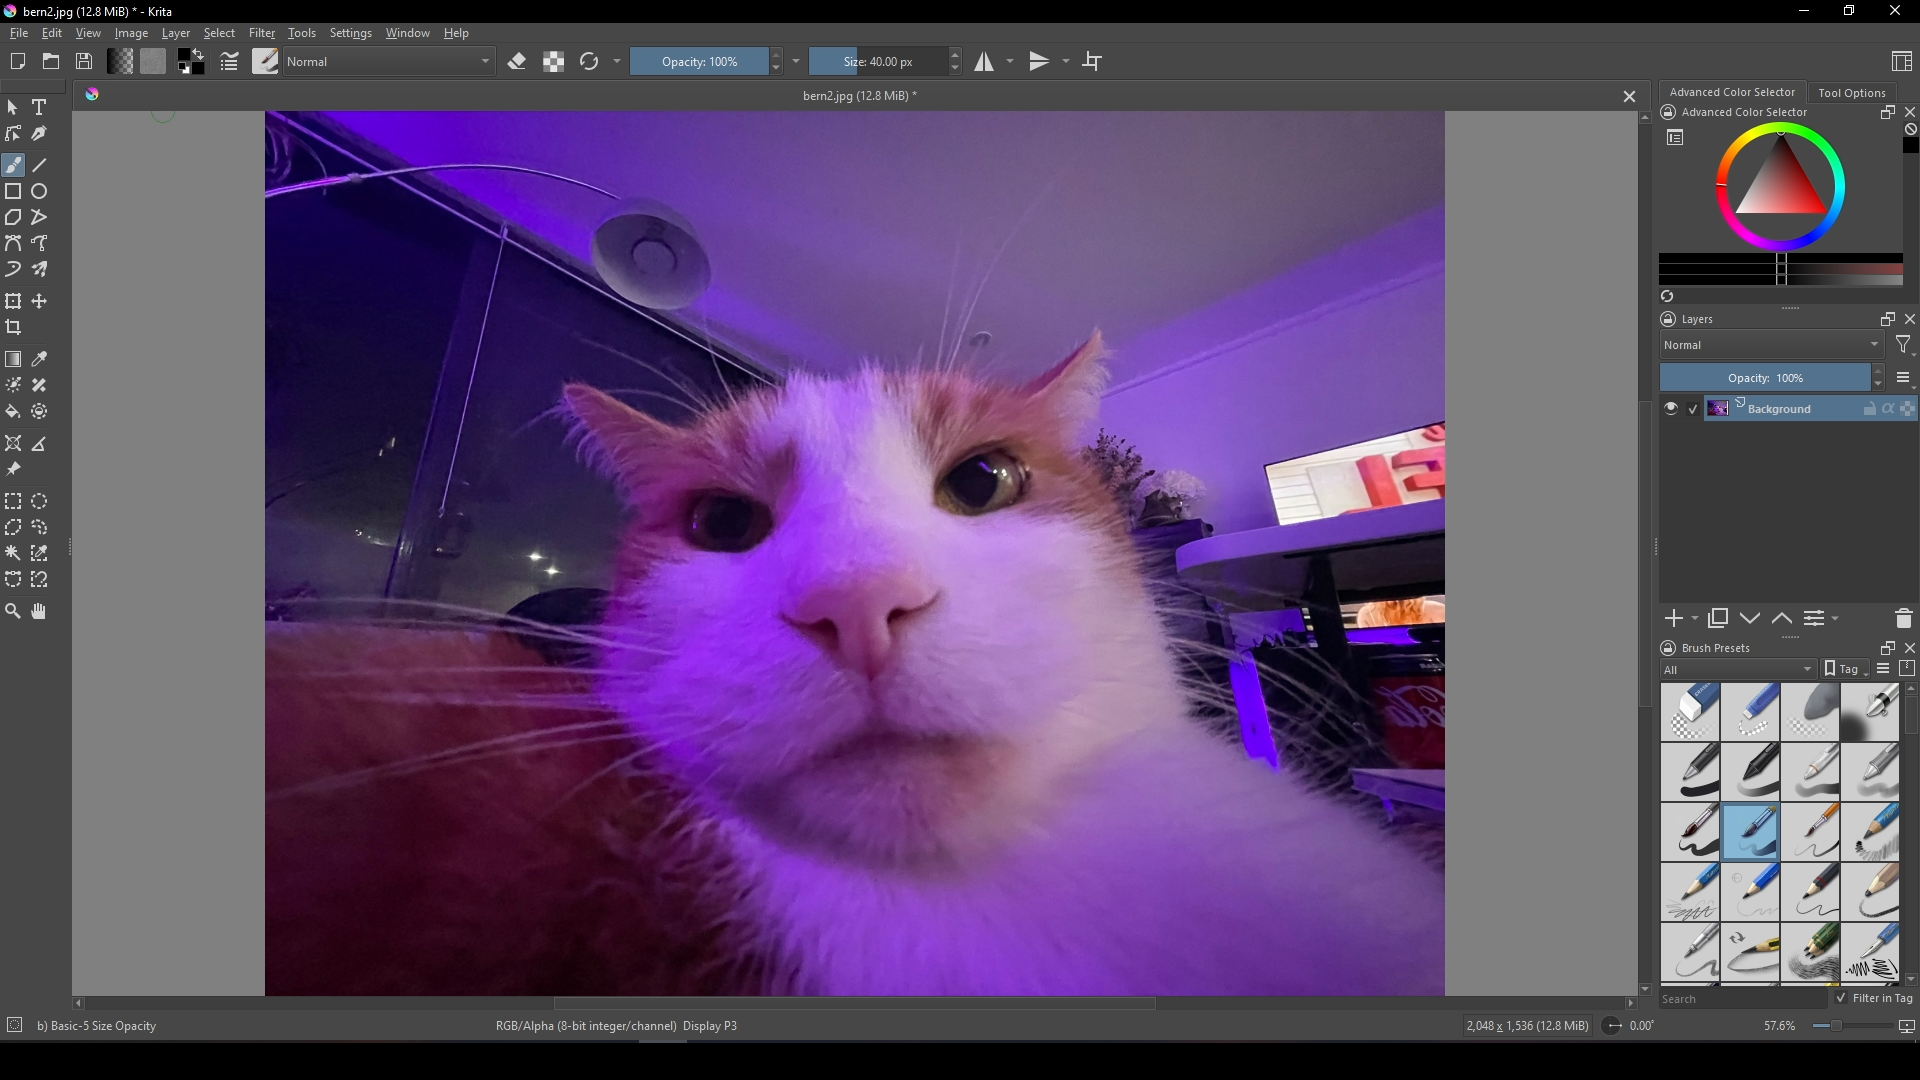  What do you see at coordinates (1675, 137) in the screenshot?
I see `Colector symbol` at bounding box center [1675, 137].